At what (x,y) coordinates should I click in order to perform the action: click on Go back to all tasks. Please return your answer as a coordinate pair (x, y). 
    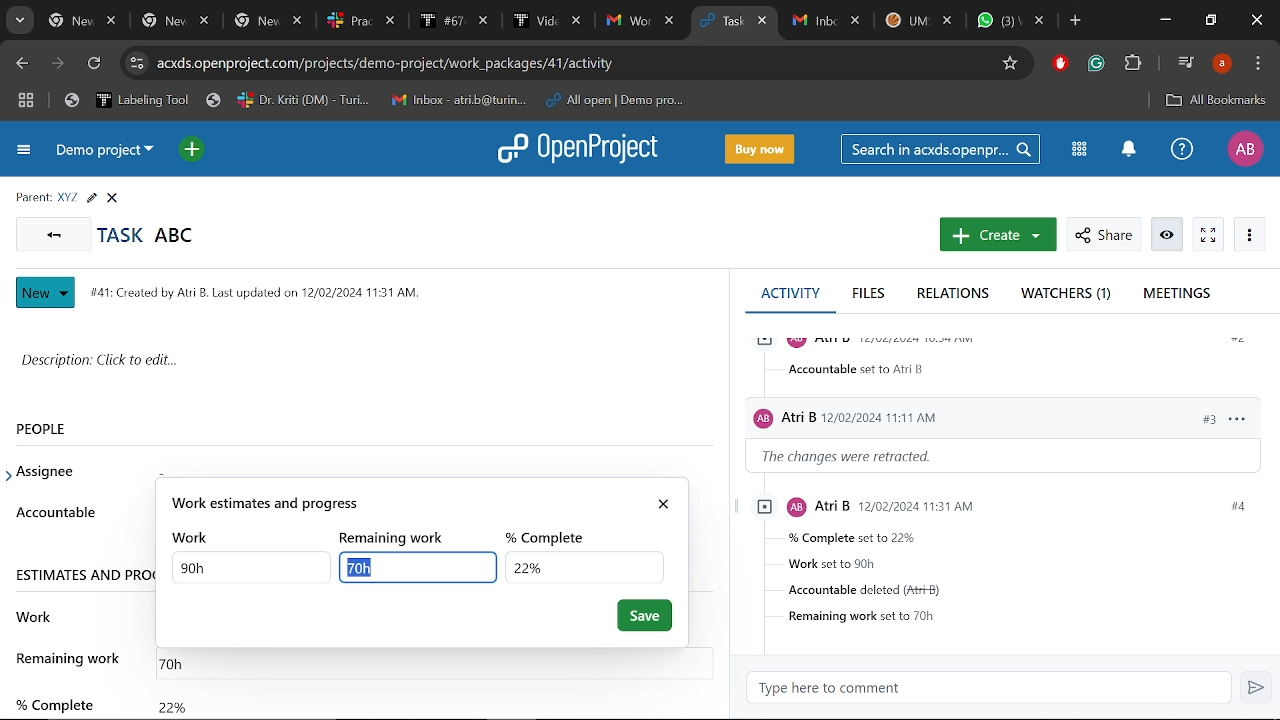
    Looking at the image, I should click on (54, 235).